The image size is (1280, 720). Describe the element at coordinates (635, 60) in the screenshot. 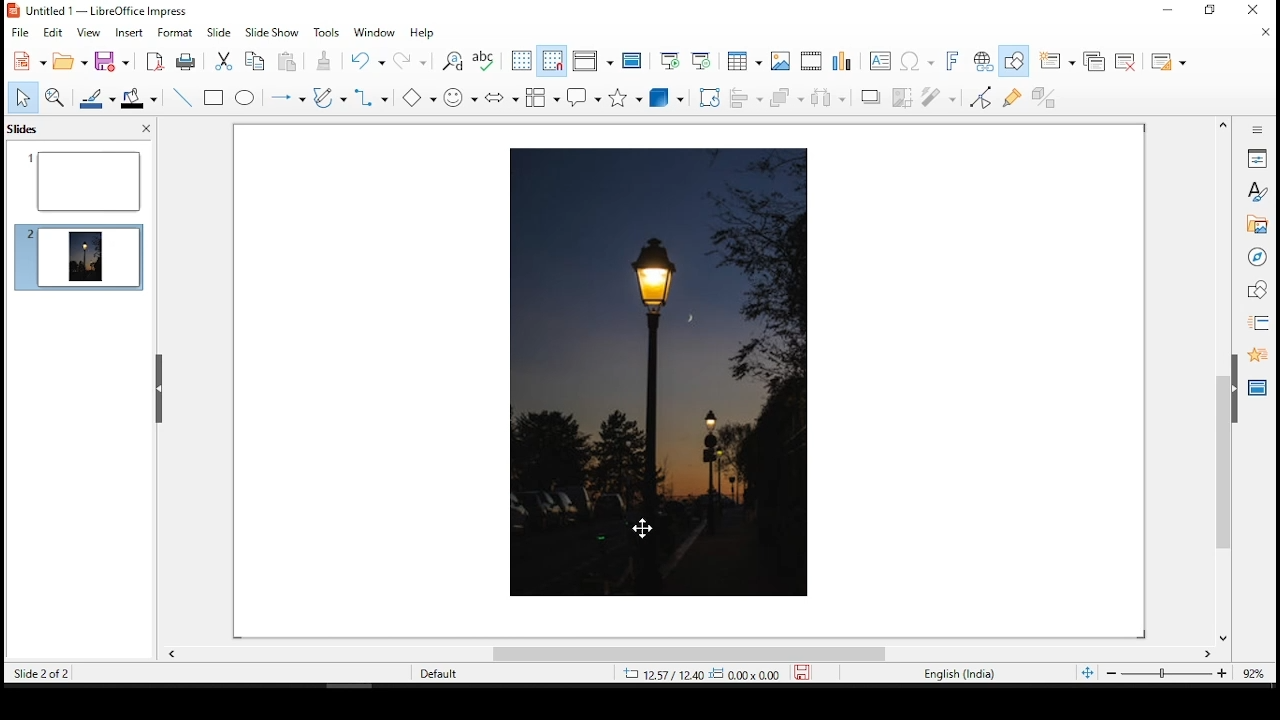

I see `master slide` at that location.